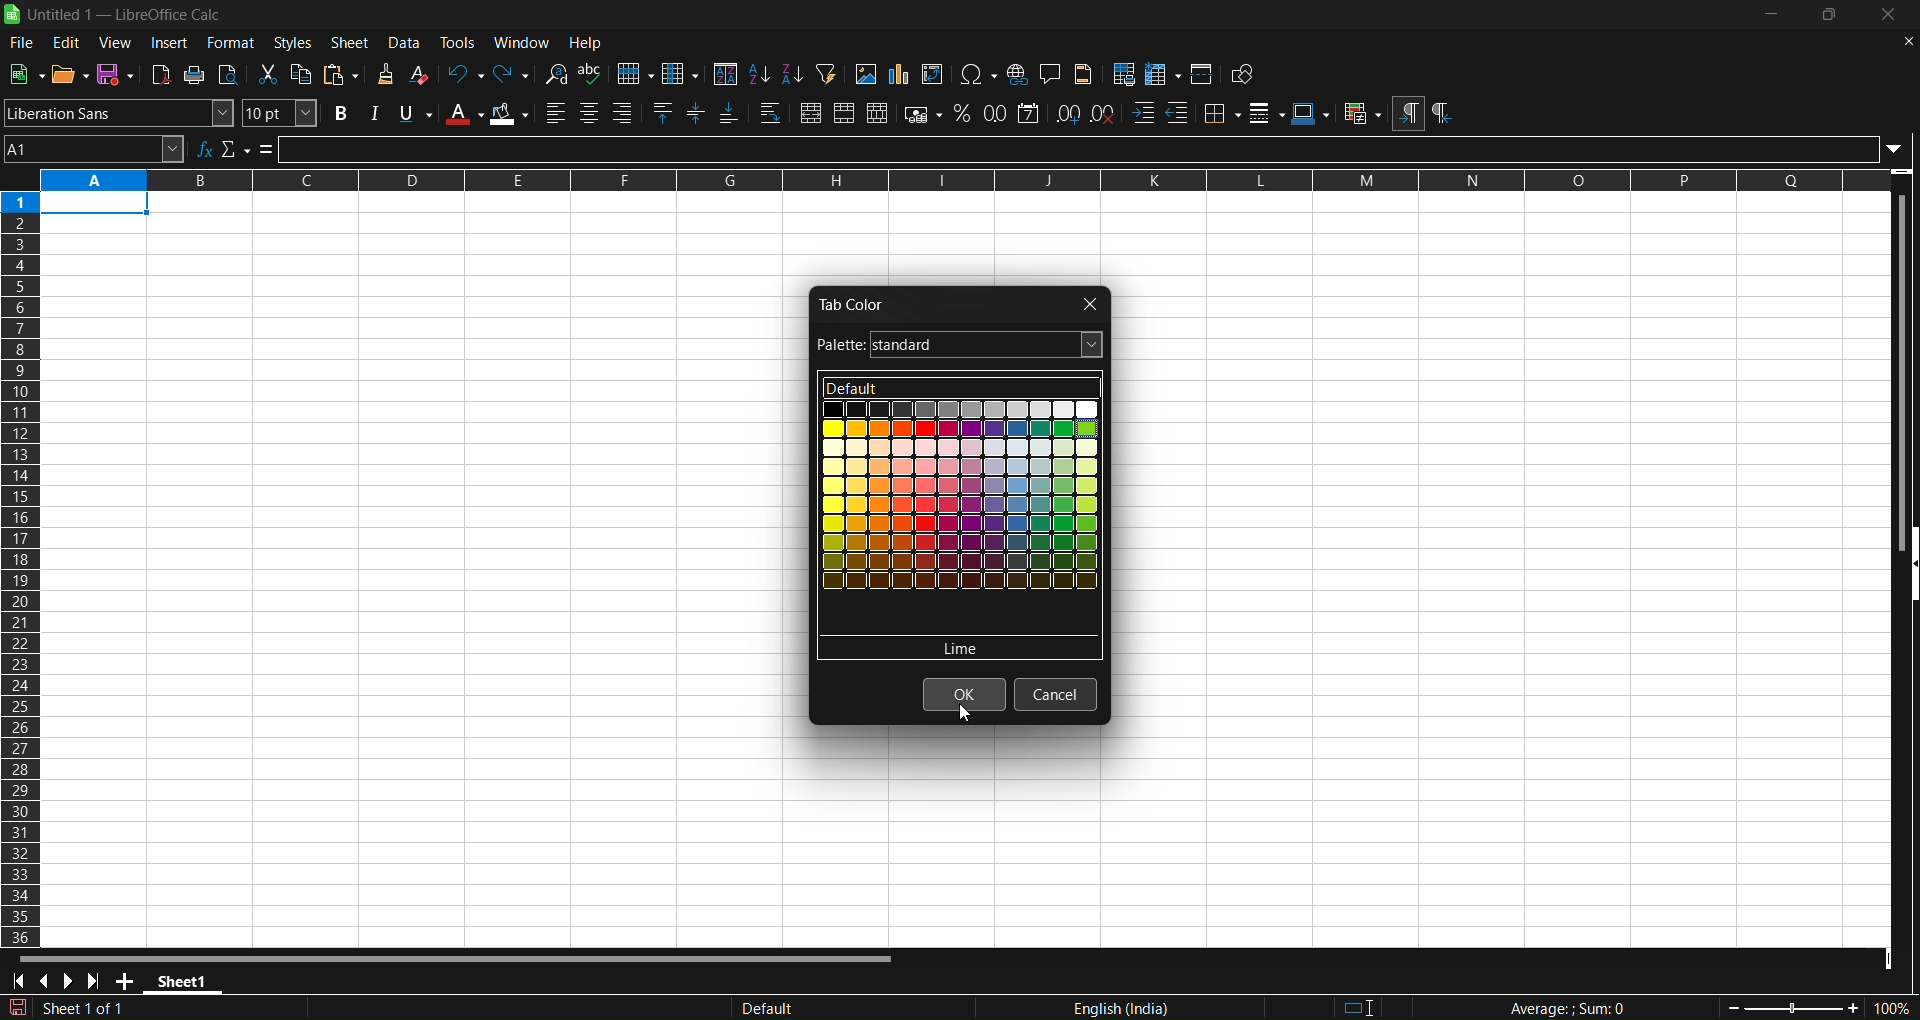  What do you see at coordinates (1163, 74) in the screenshot?
I see `freeze rows and columns` at bounding box center [1163, 74].